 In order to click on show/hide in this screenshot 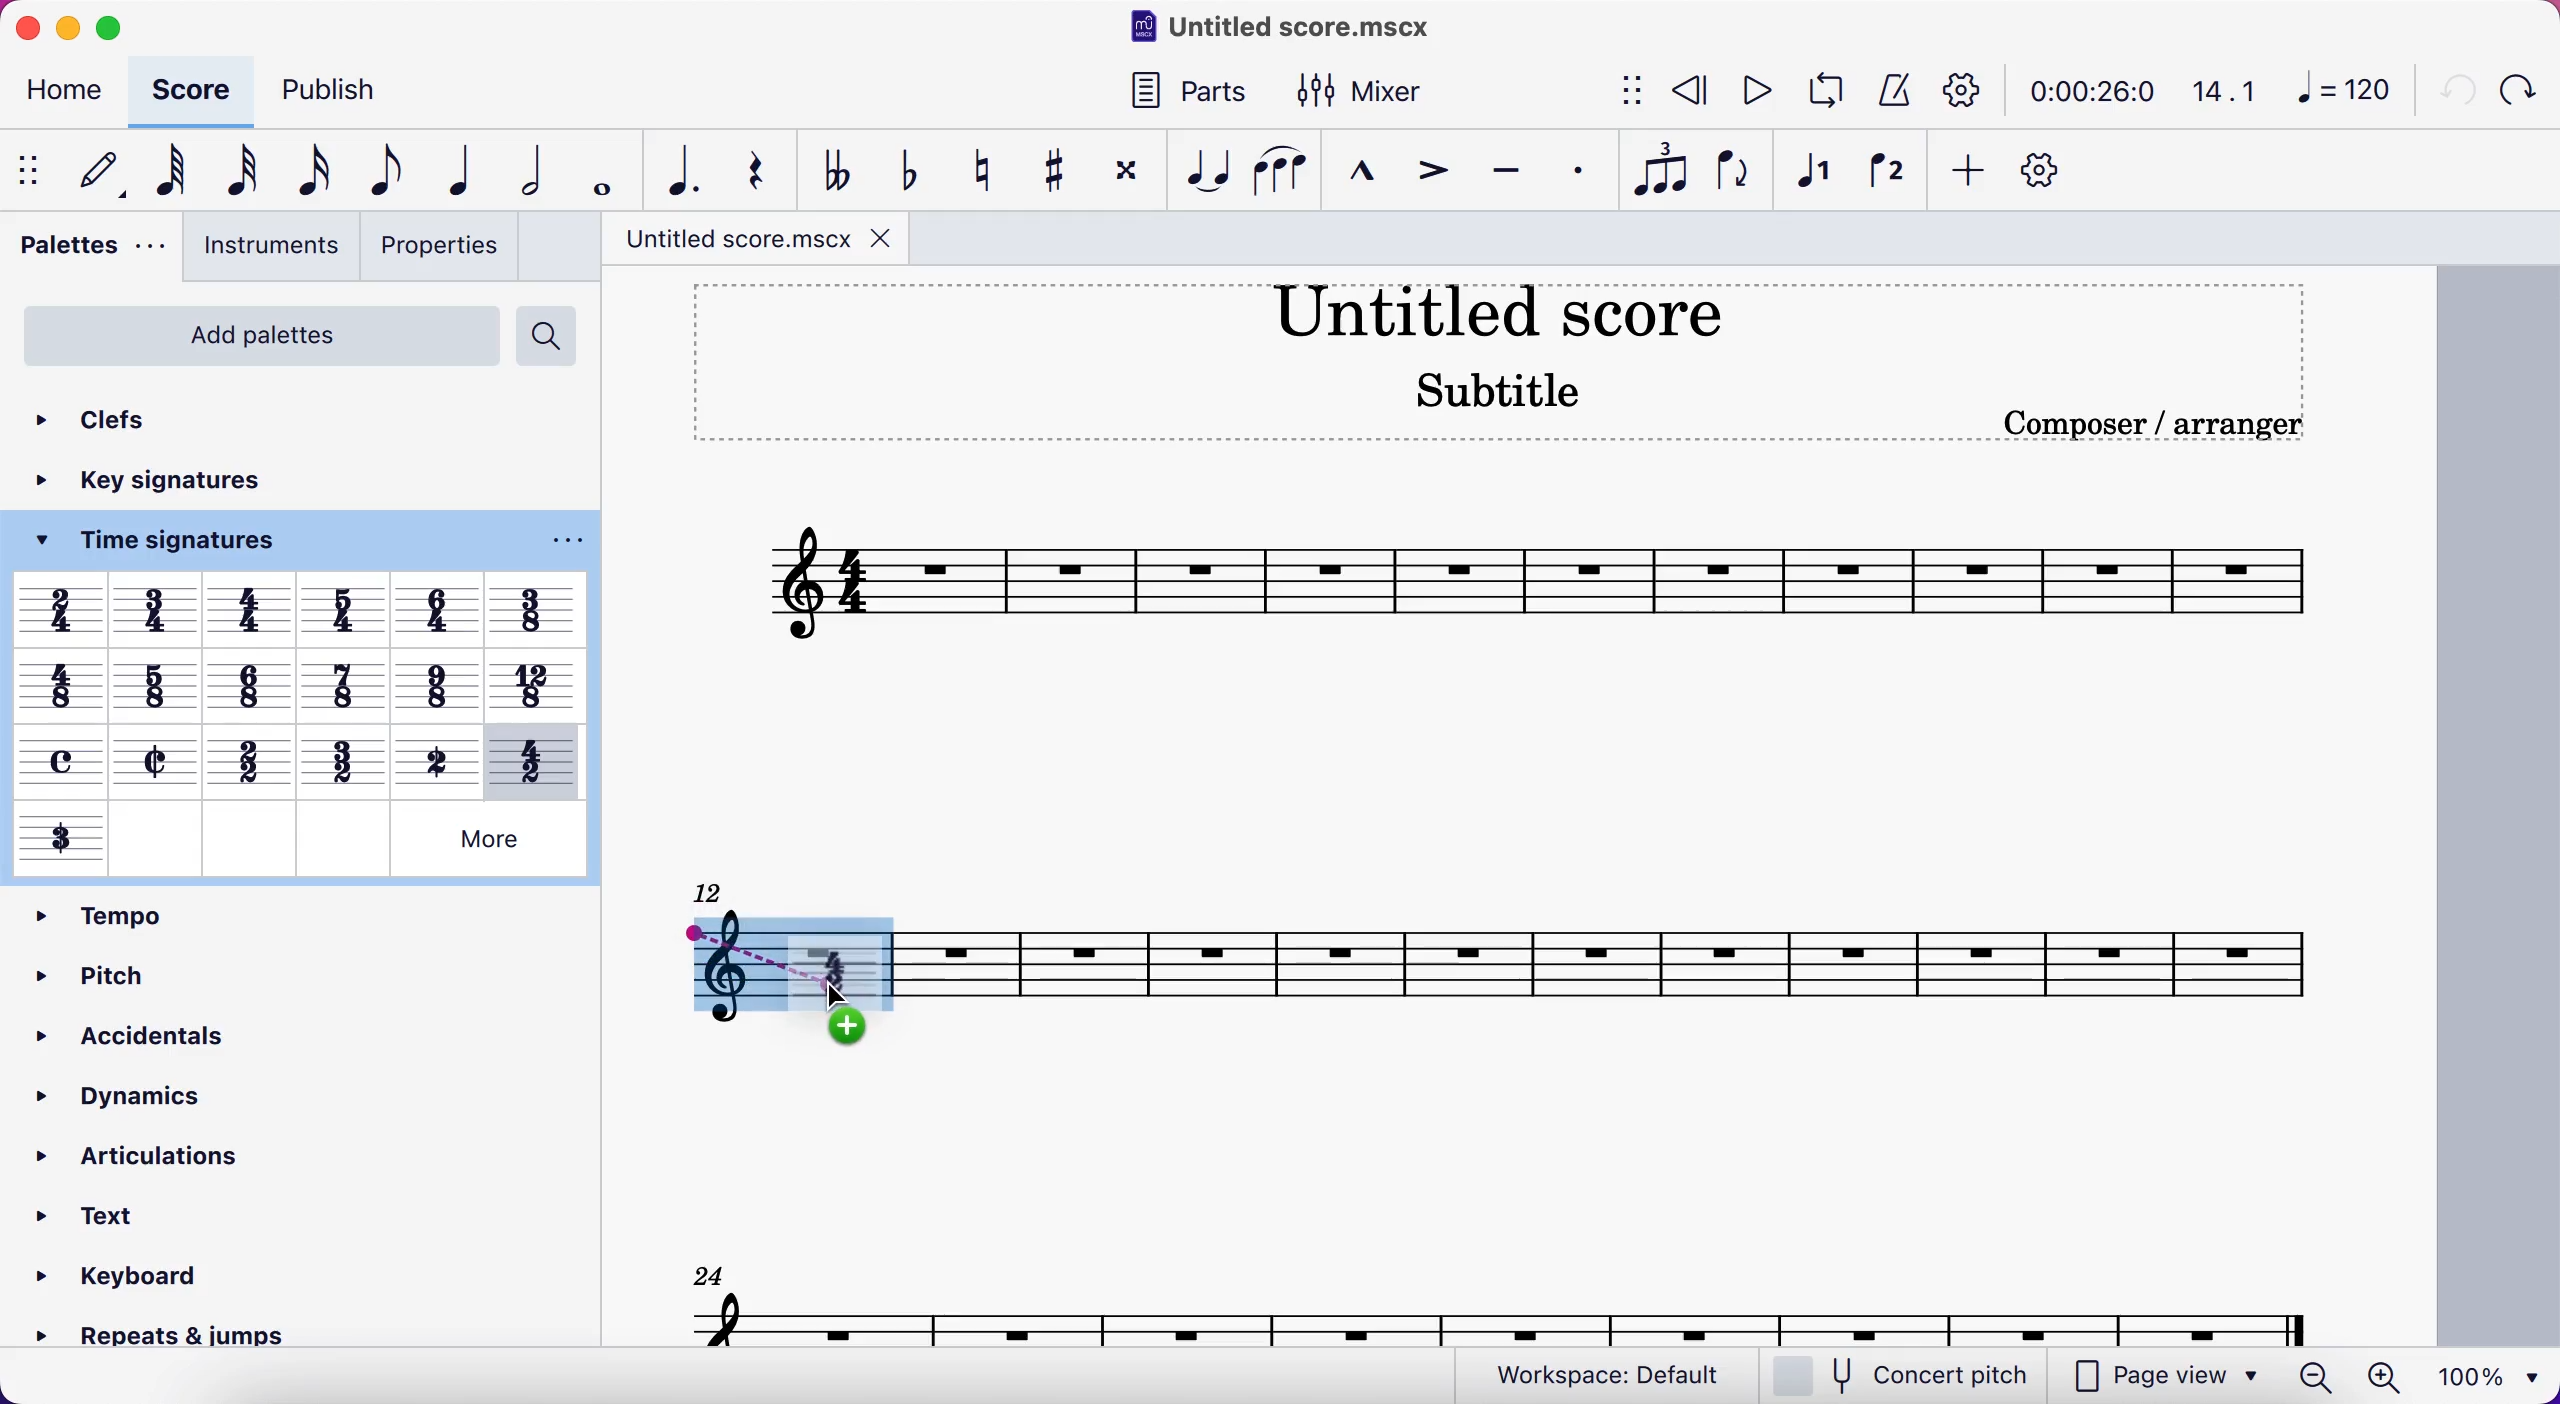, I will do `click(1621, 93)`.